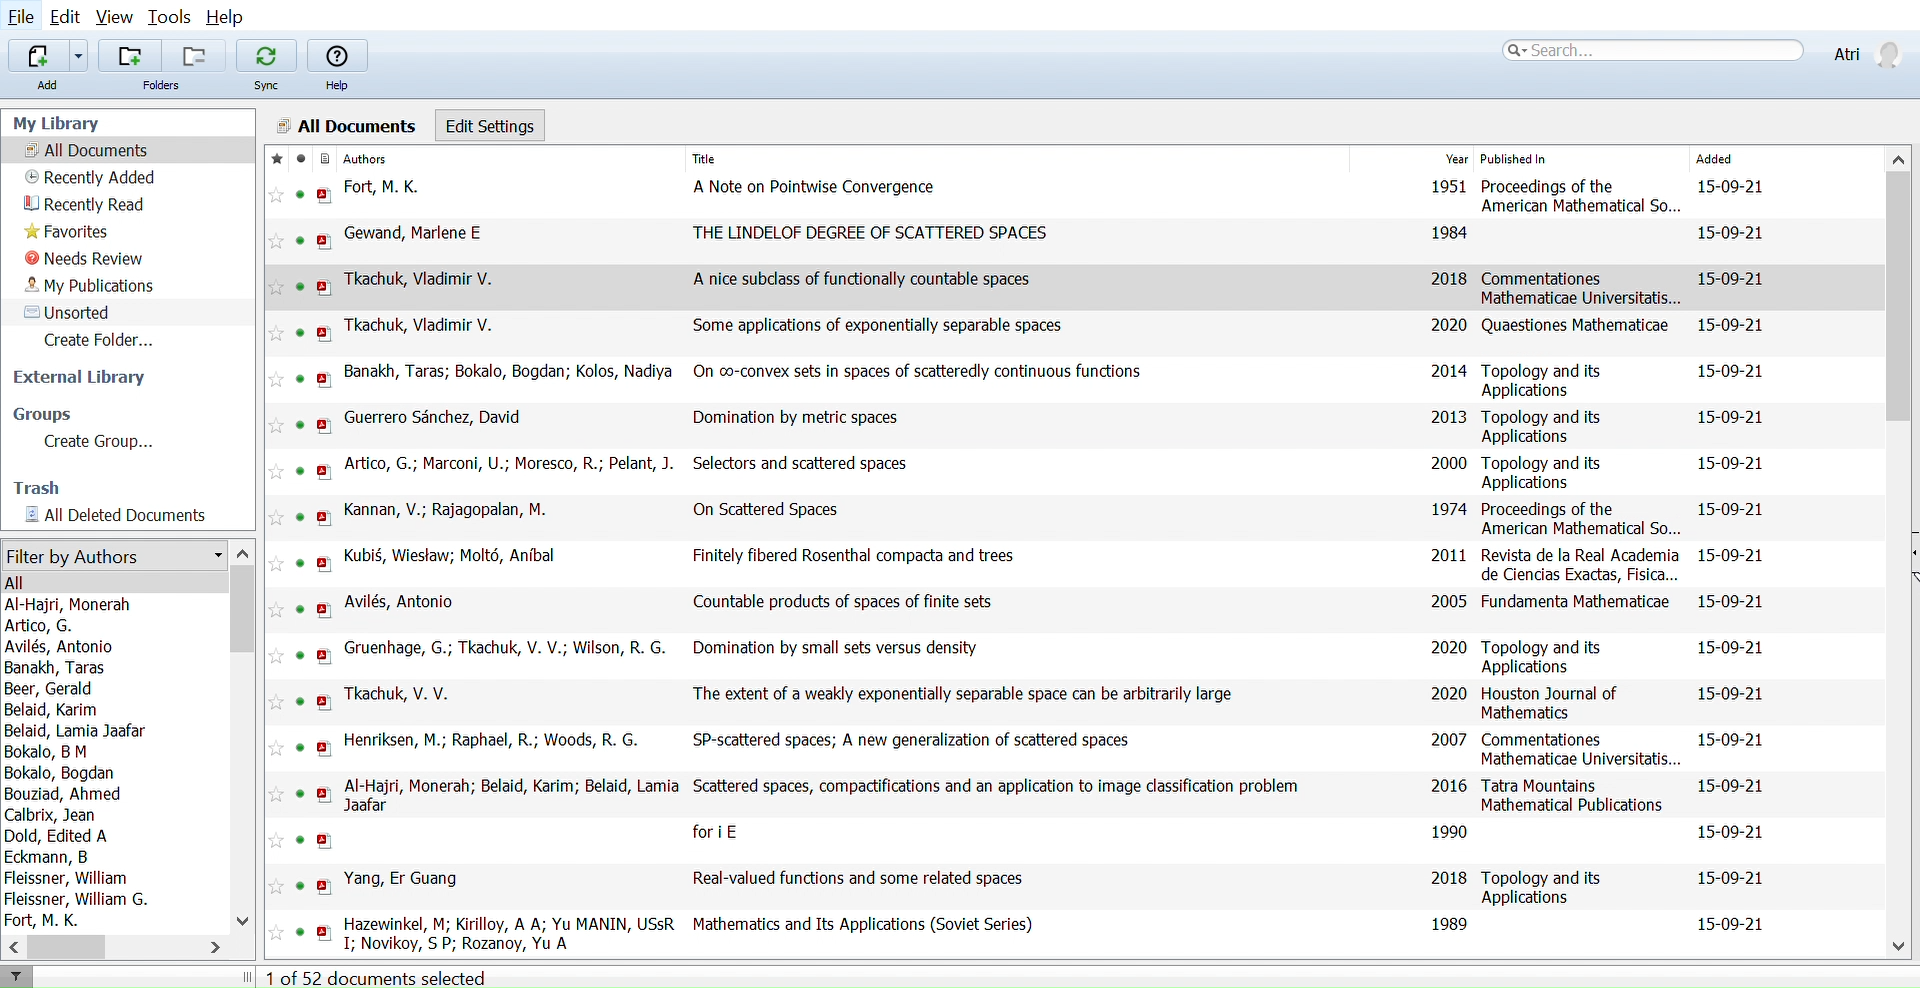 This screenshot has width=1920, height=988. Describe the element at coordinates (276, 472) in the screenshot. I see `Add this reference to favorites` at that location.